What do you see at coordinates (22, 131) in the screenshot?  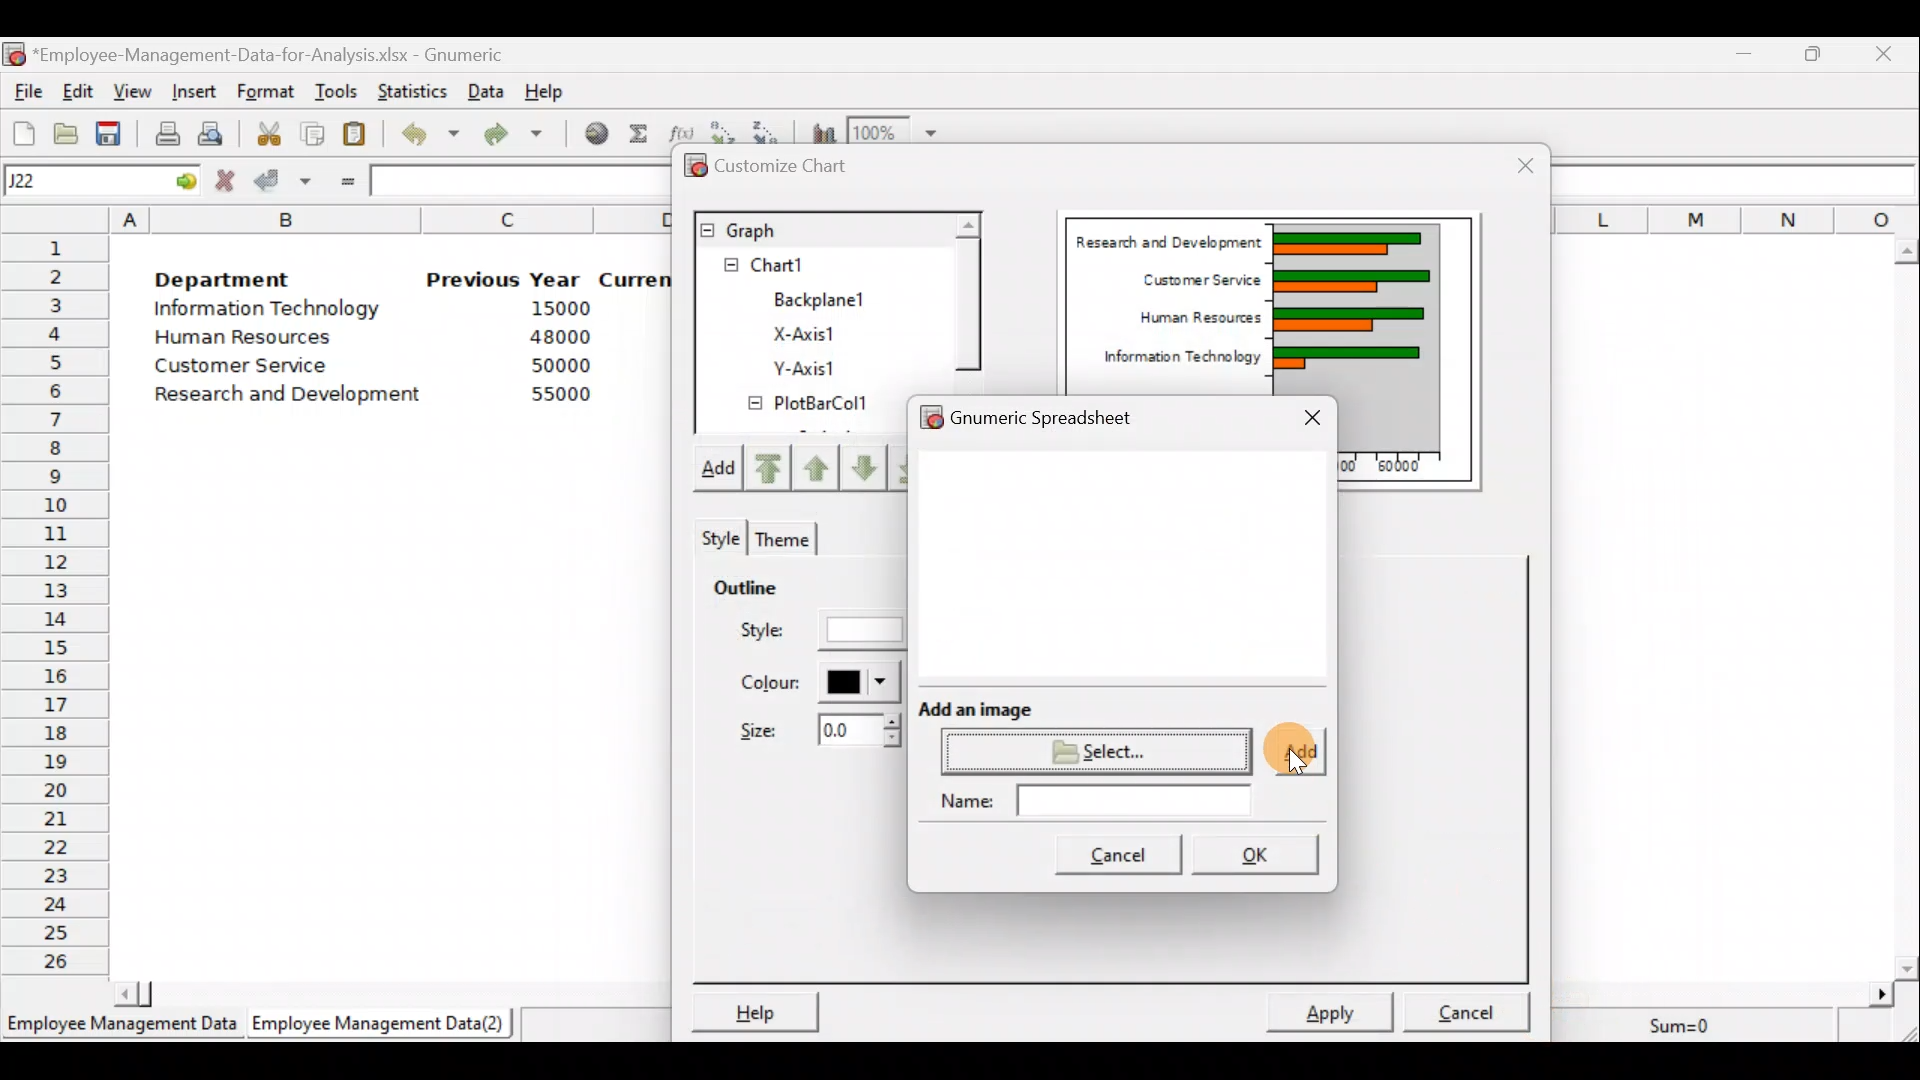 I see `Create a new workbook` at bounding box center [22, 131].